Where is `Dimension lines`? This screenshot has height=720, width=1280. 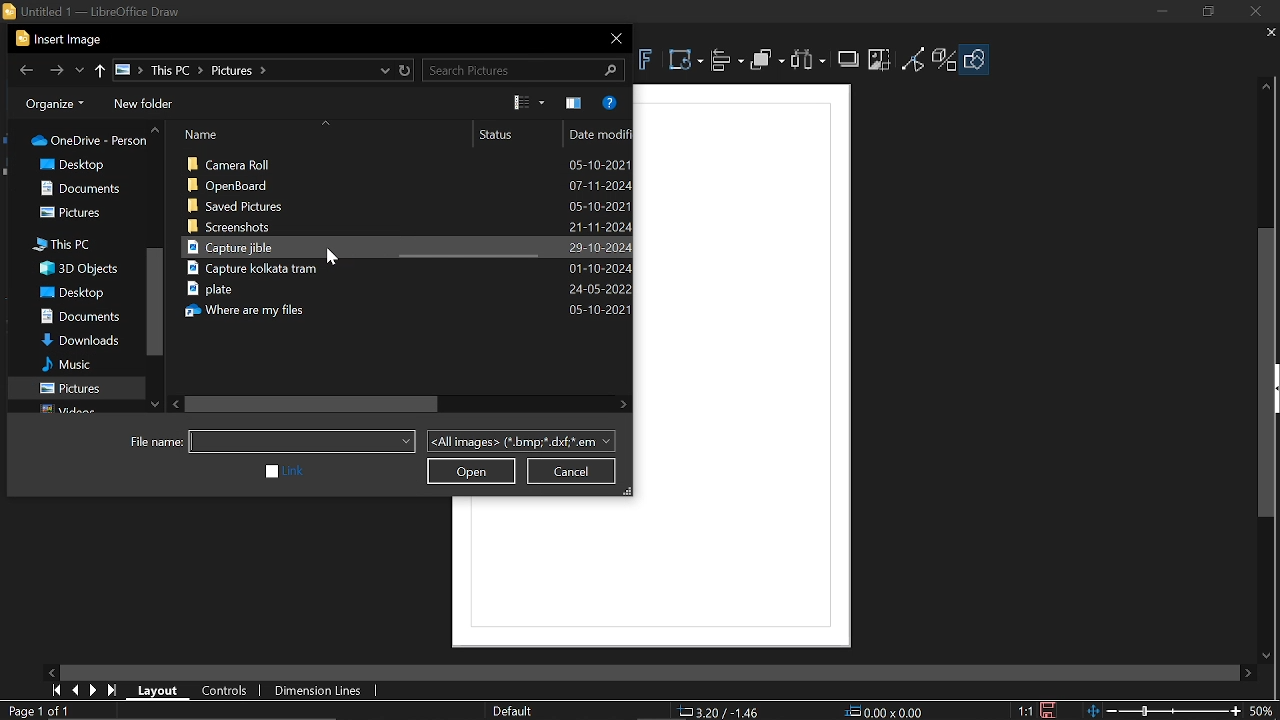
Dimension lines is located at coordinates (320, 691).